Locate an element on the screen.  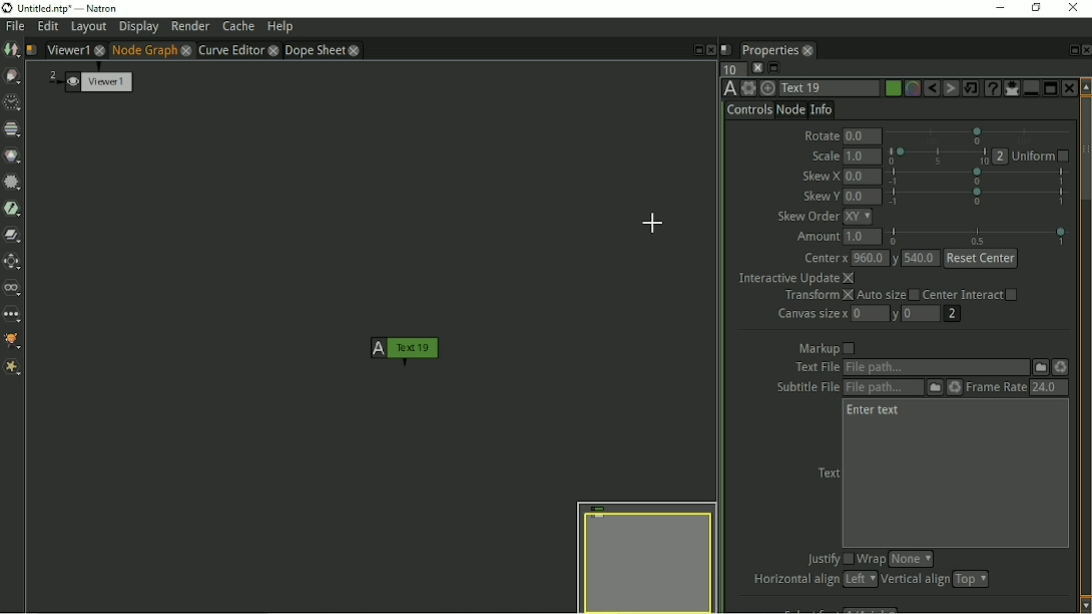
Subtitle is located at coordinates (933, 388).